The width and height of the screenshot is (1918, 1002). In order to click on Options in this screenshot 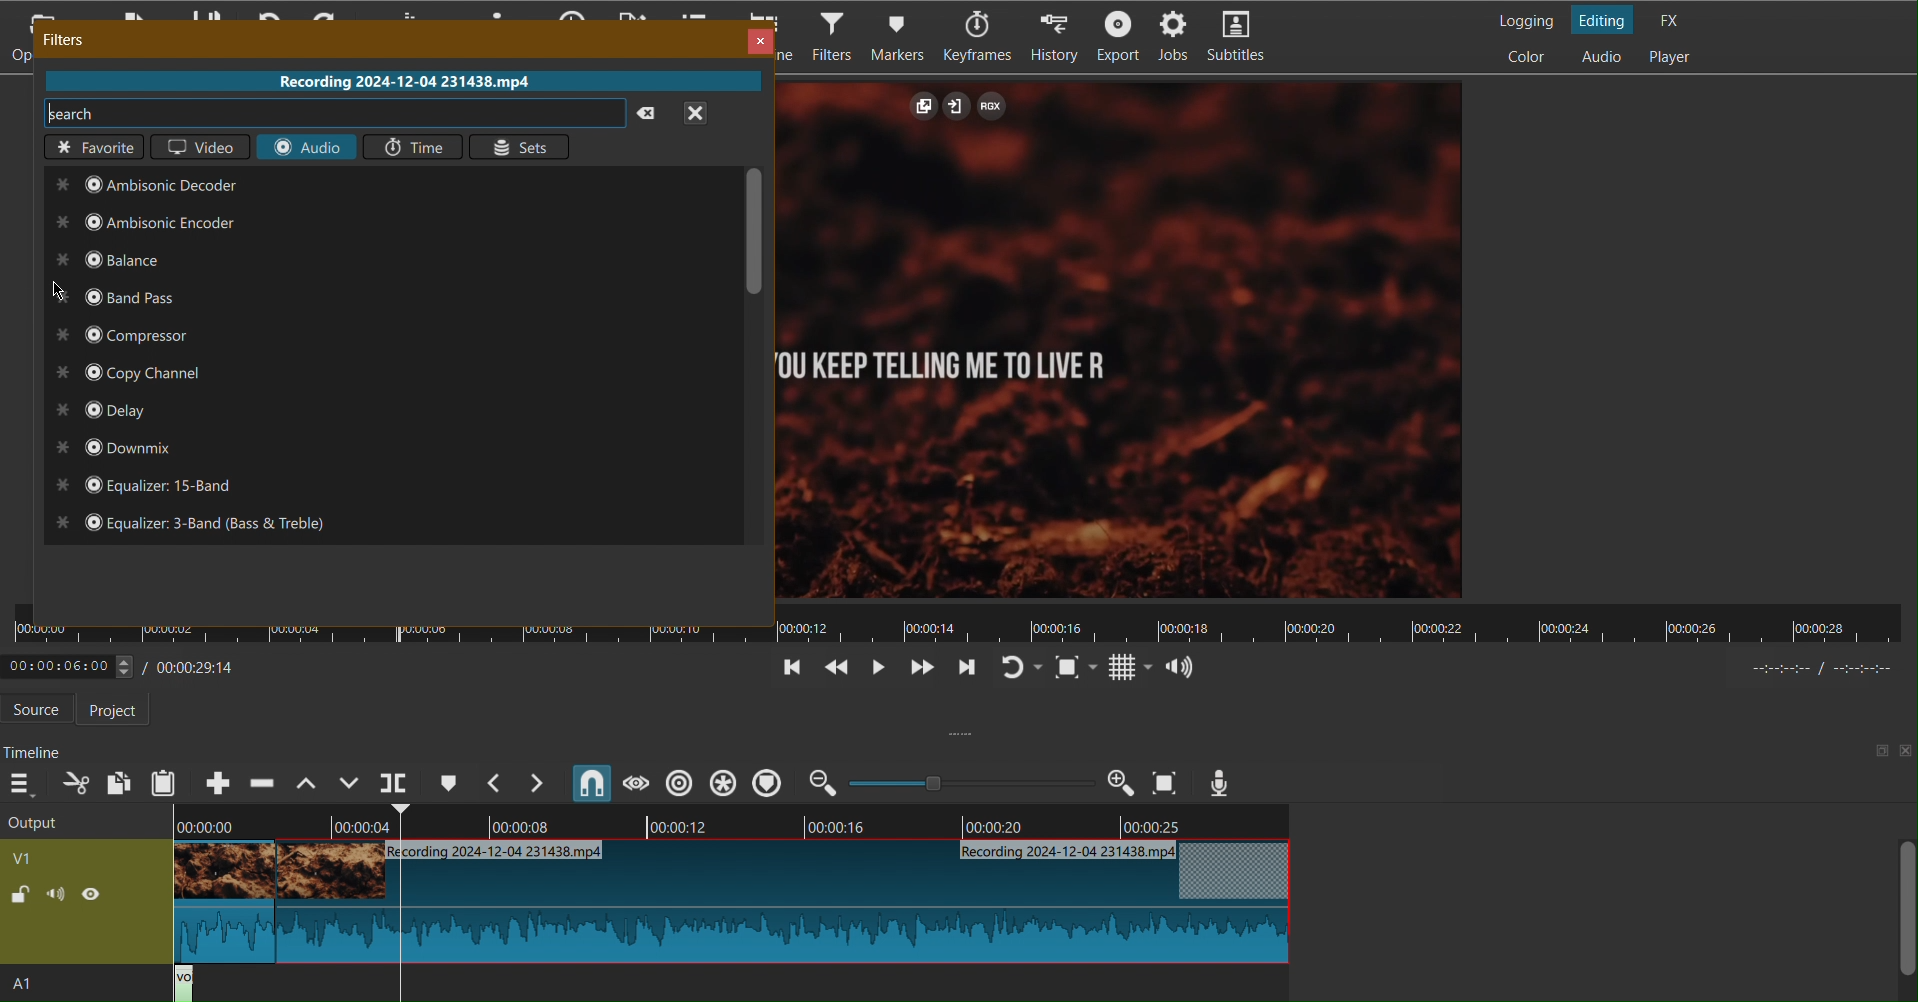, I will do `click(399, 357)`.